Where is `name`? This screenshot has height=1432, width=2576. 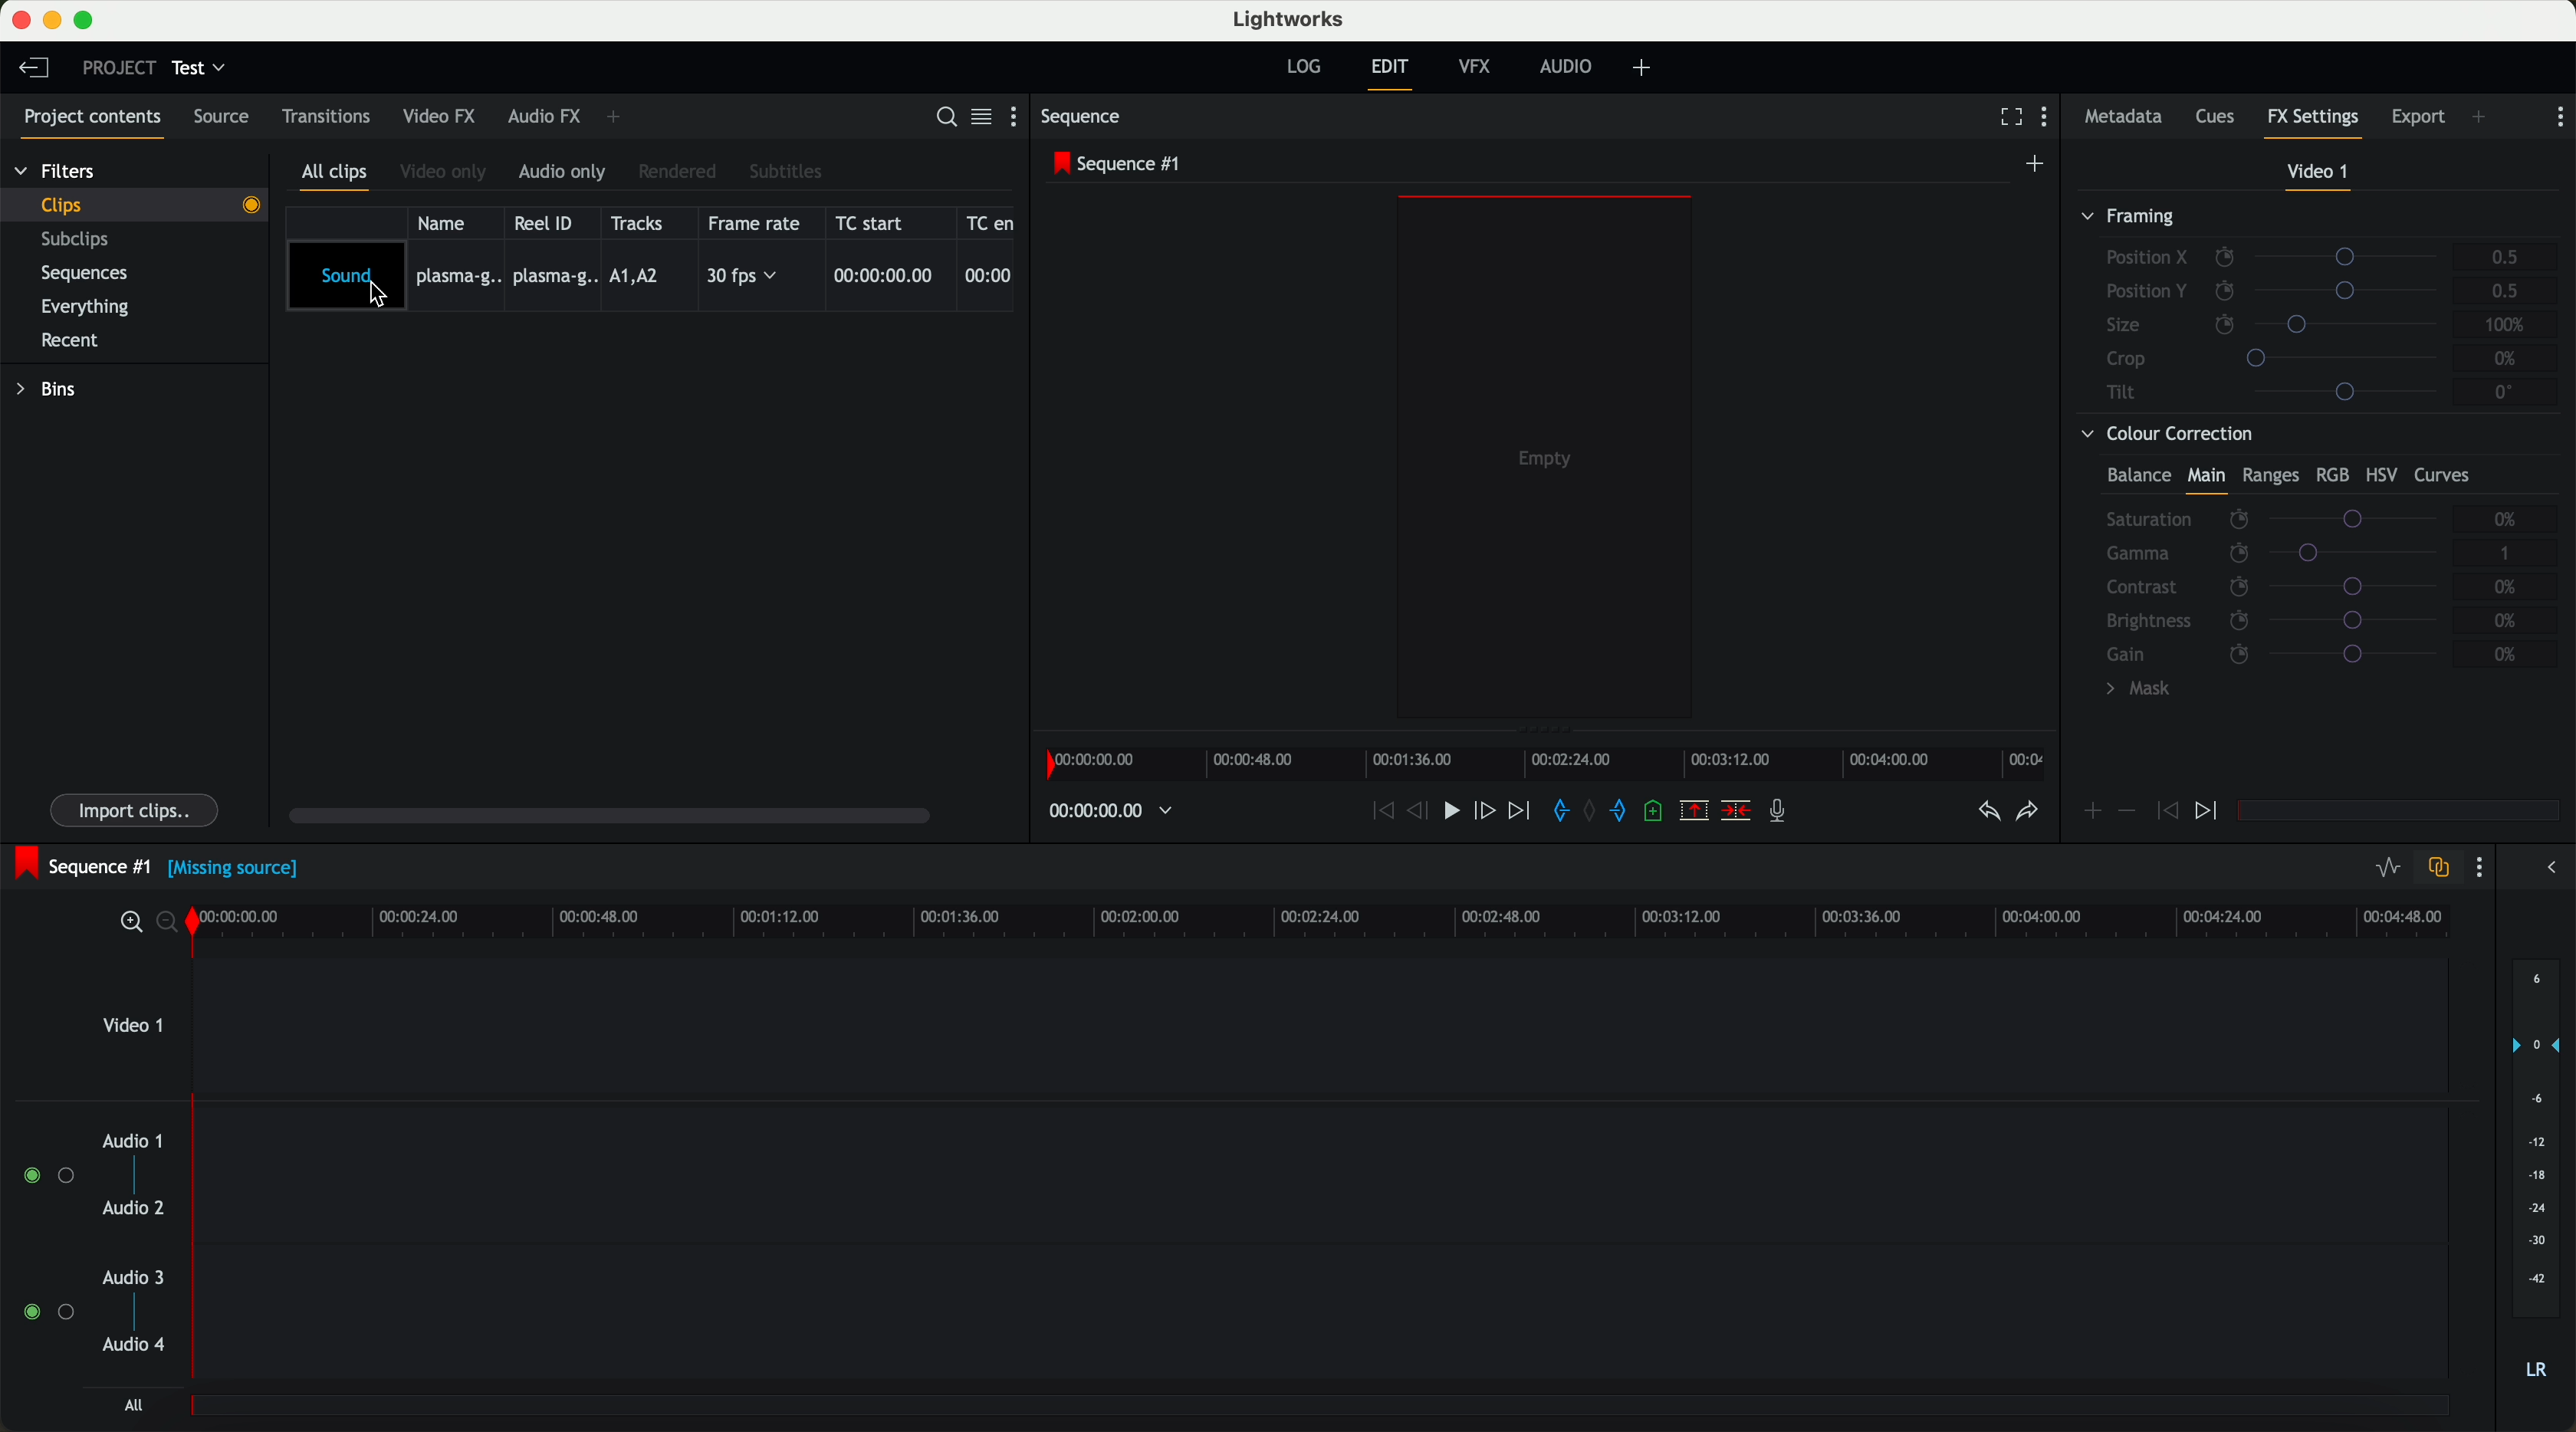
name is located at coordinates (447, 222).